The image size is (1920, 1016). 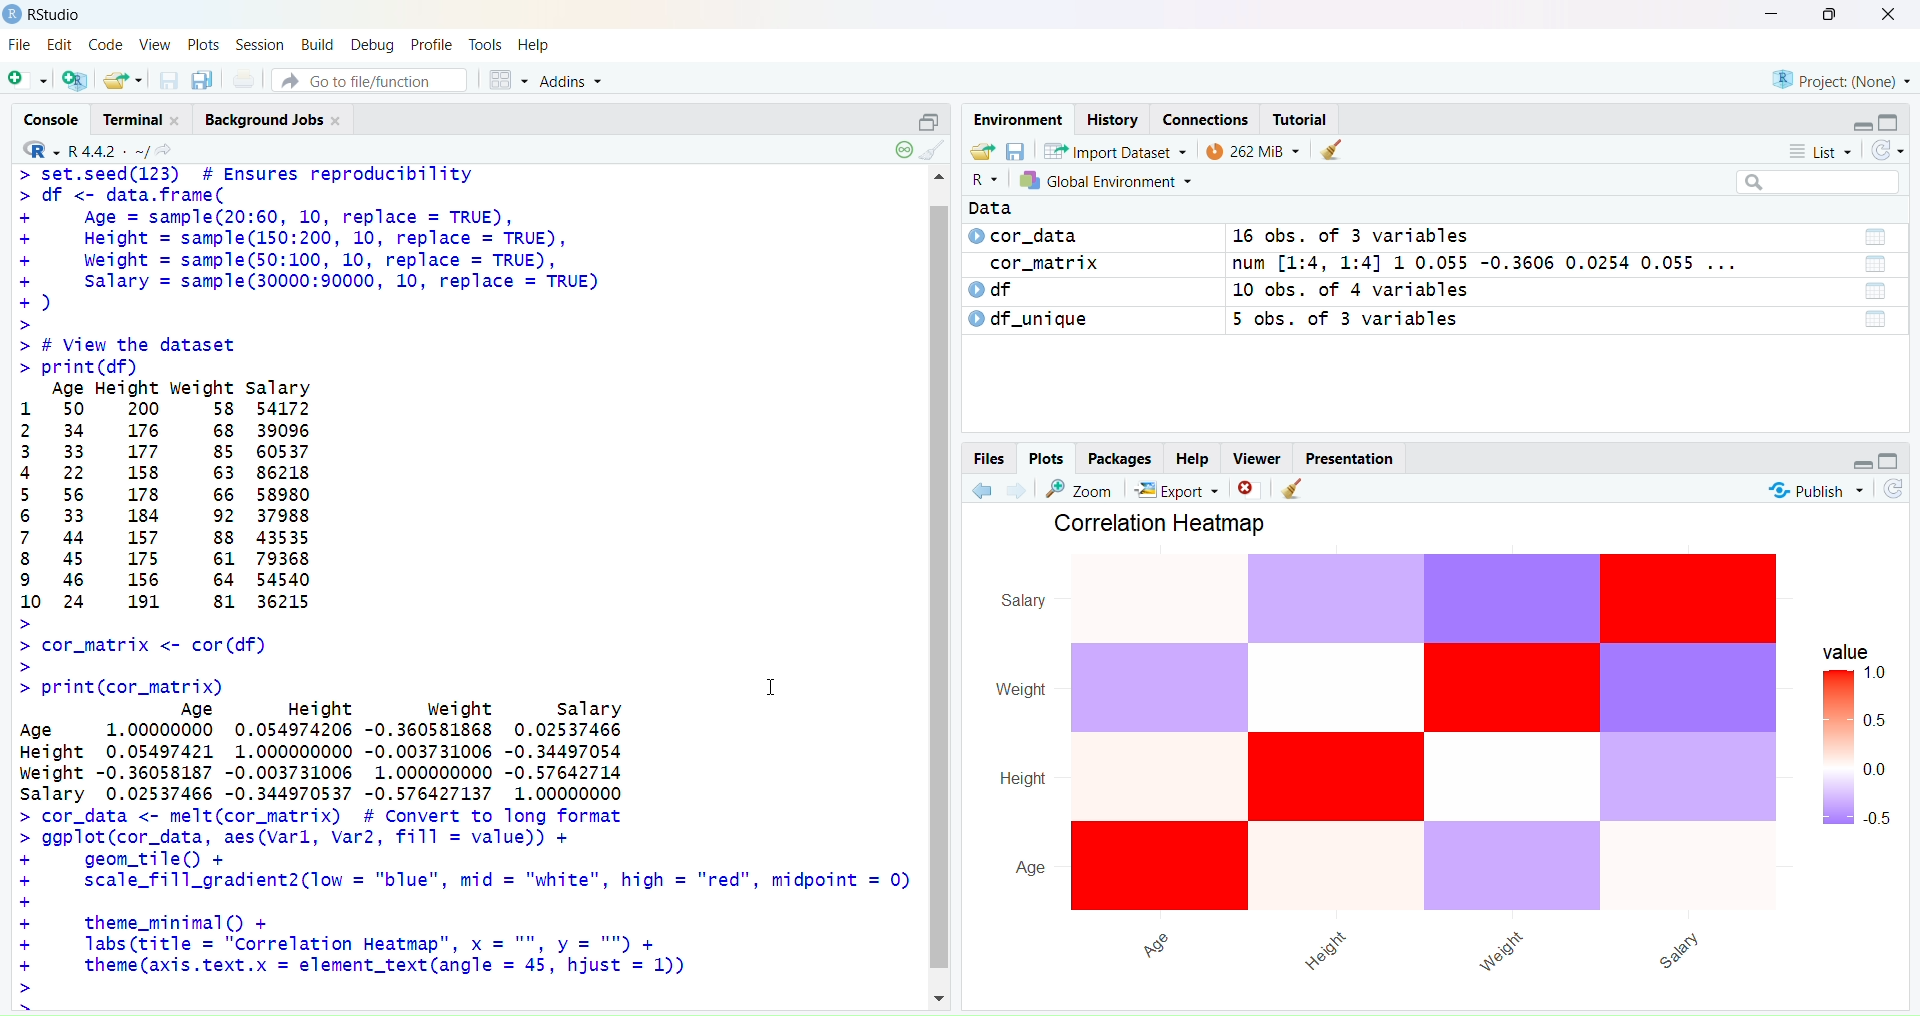 I want to click on Console, so click(x=58, y=118).